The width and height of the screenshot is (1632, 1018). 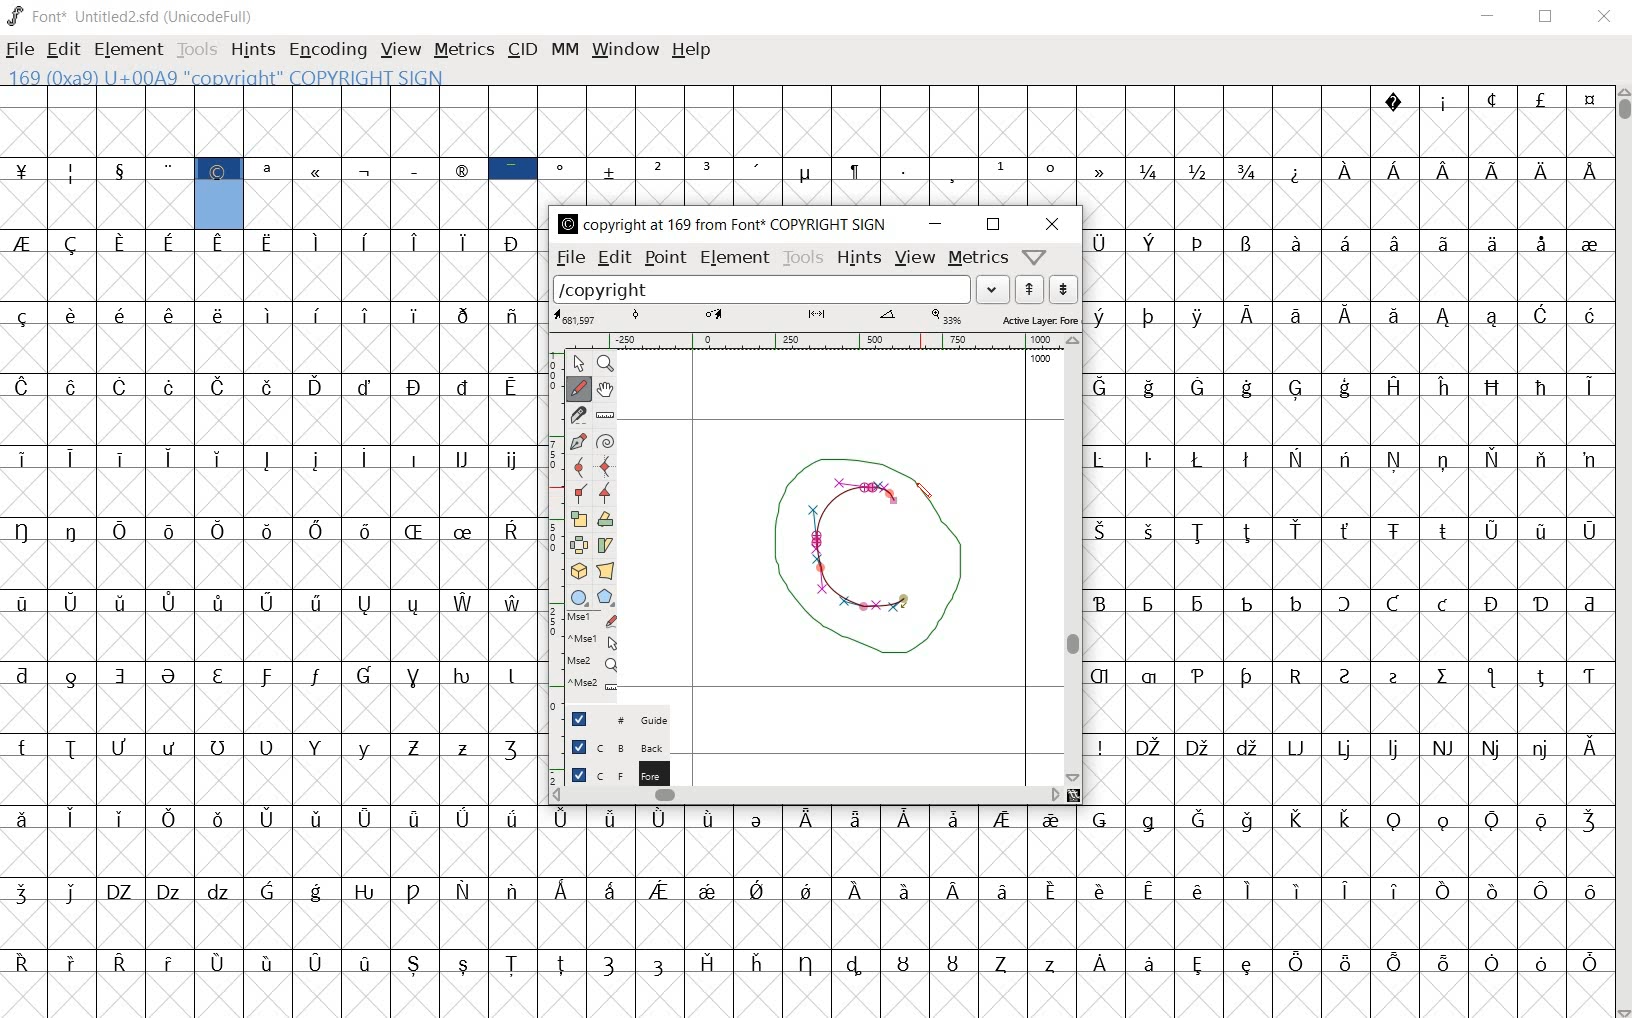 I want to click on Help/Window, so click(x=1037, y=256).